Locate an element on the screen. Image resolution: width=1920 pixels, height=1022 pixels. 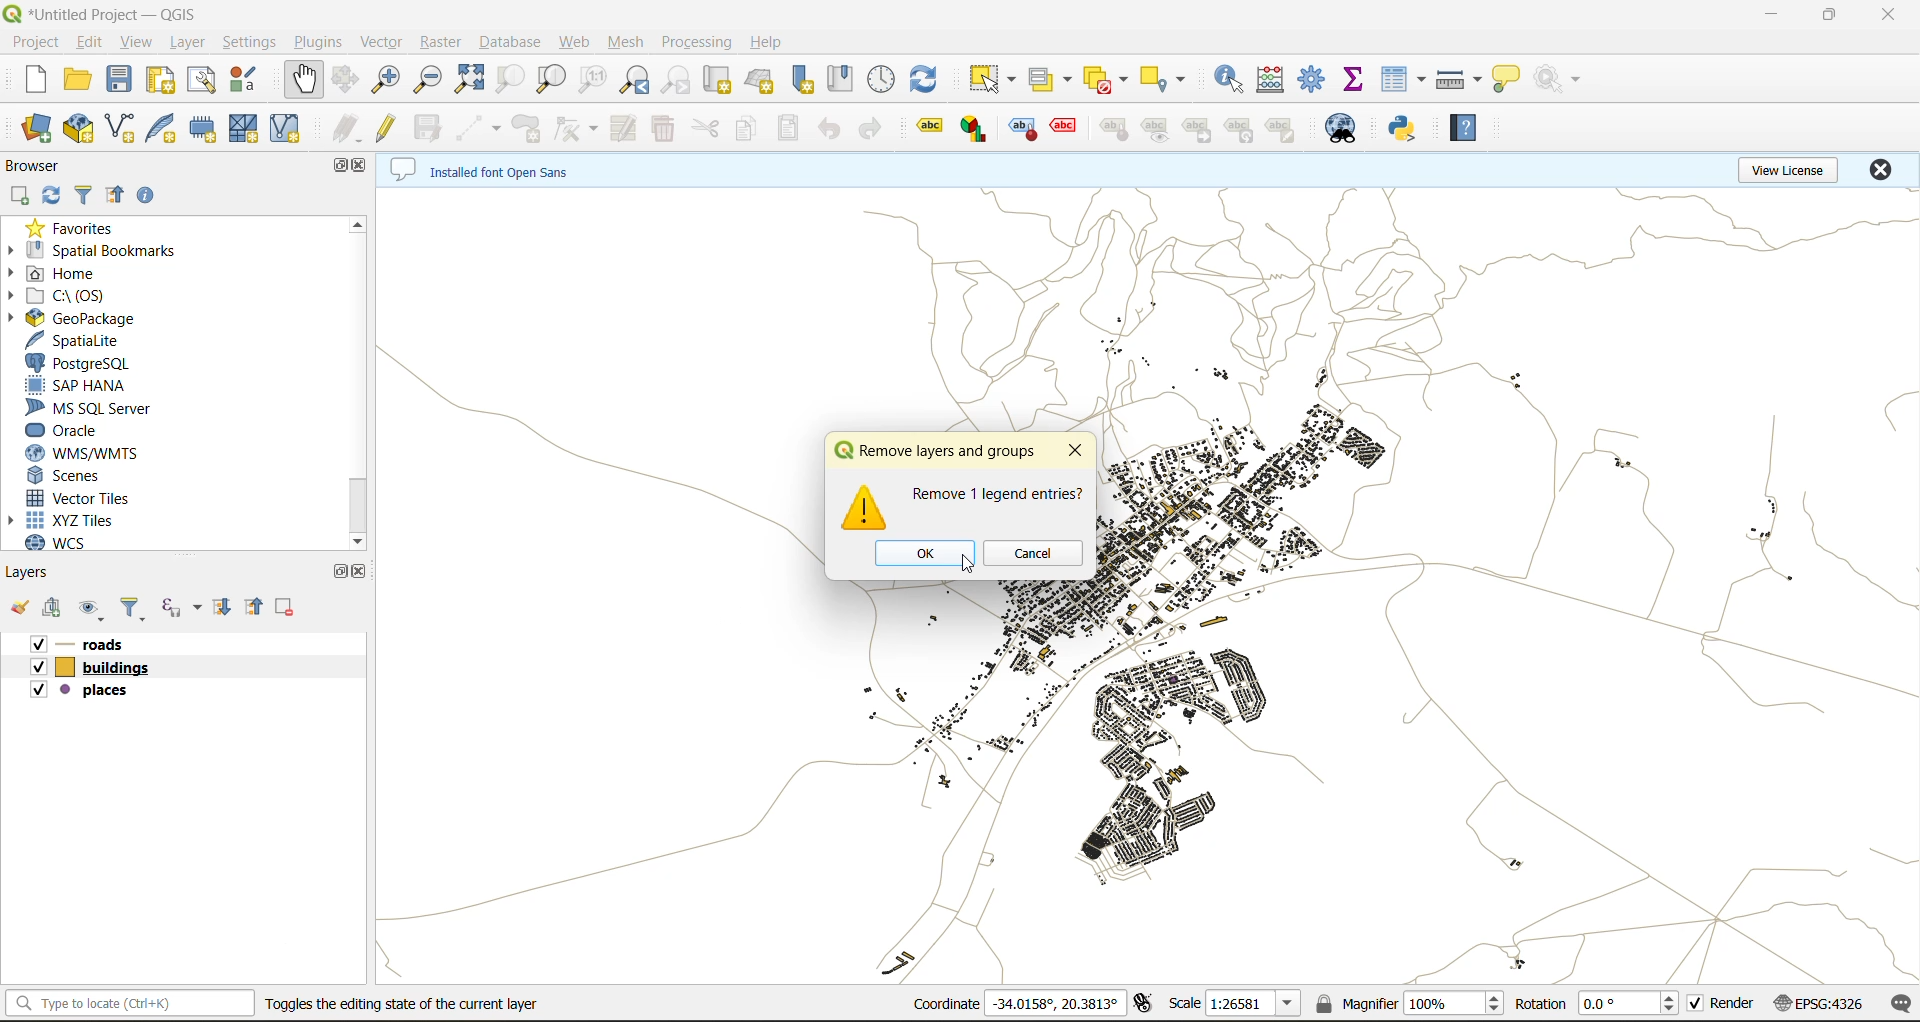
close is located at coordinates (363, 573).